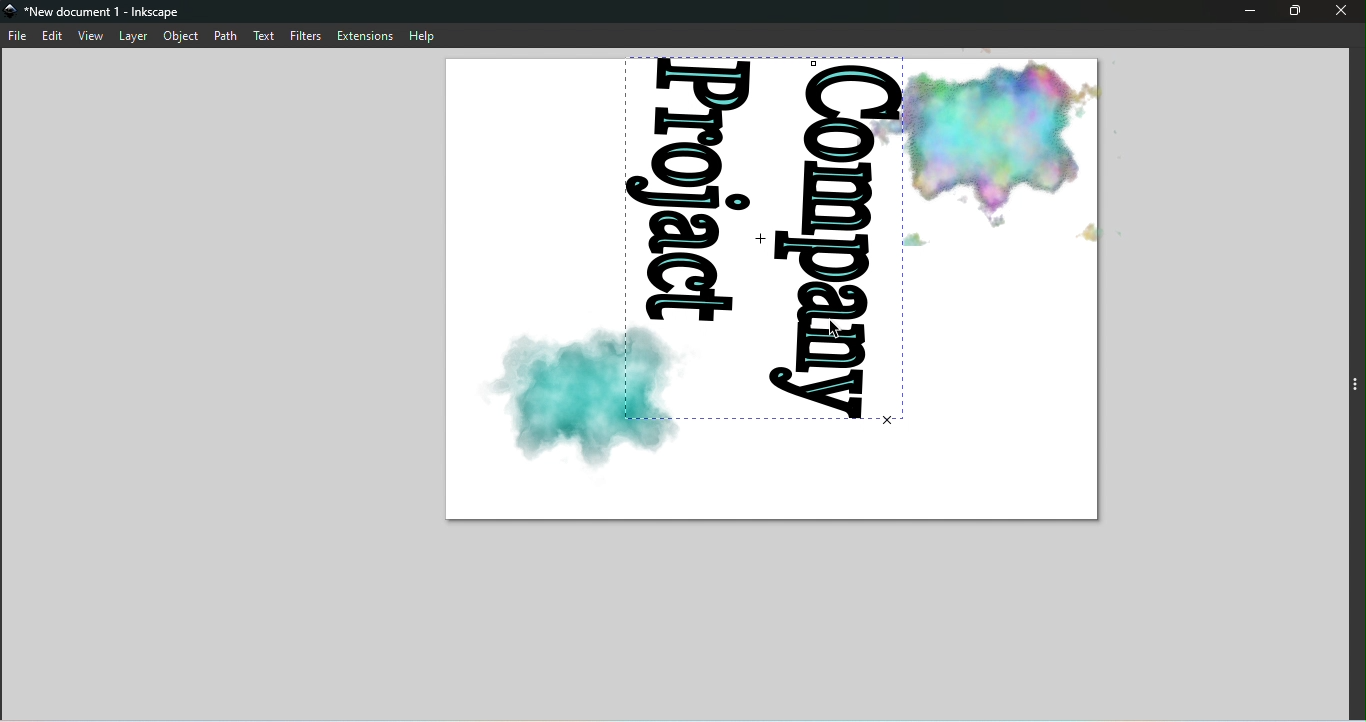 This screenshot has height=722, width=1366. What do you see at coordinates (1293, 11) in the screenshot?
I see `Maximize` at bounding box center [1293, 11].